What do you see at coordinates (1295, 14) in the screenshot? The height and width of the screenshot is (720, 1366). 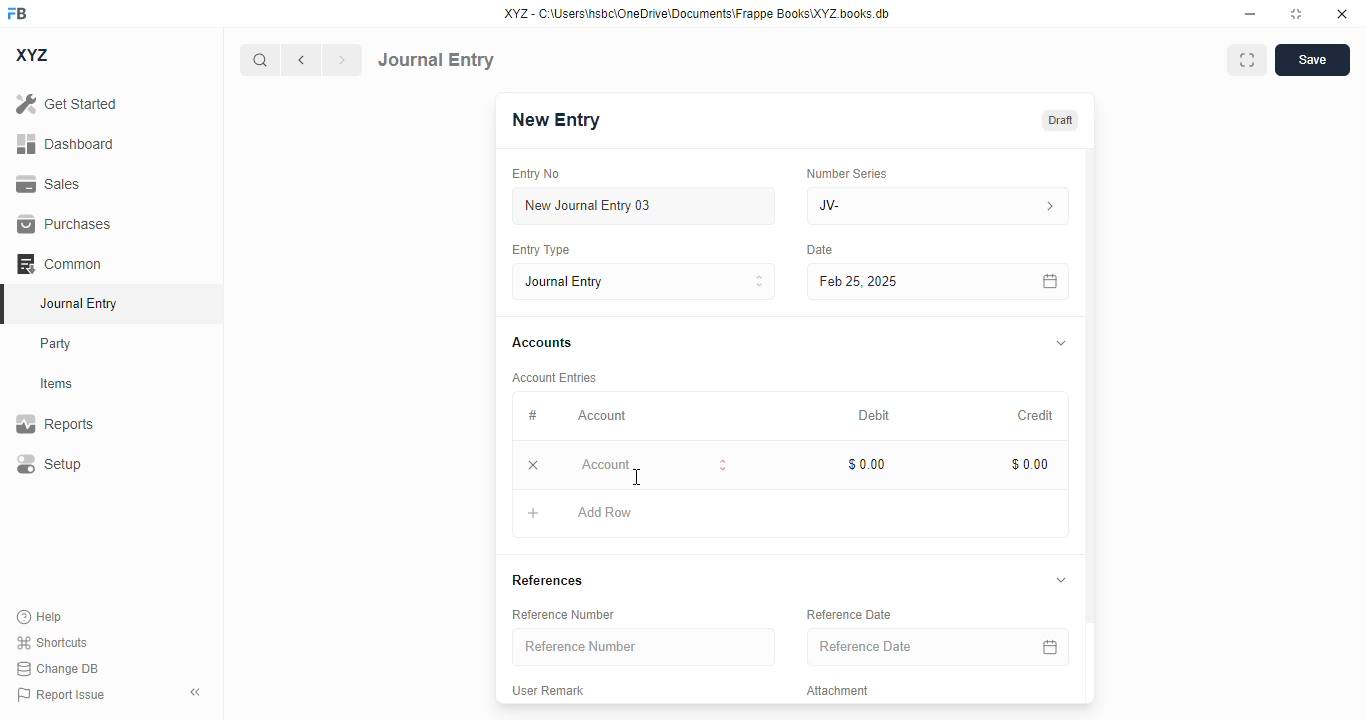 I see `toggle maximize` at bounding box center [1295, 14].